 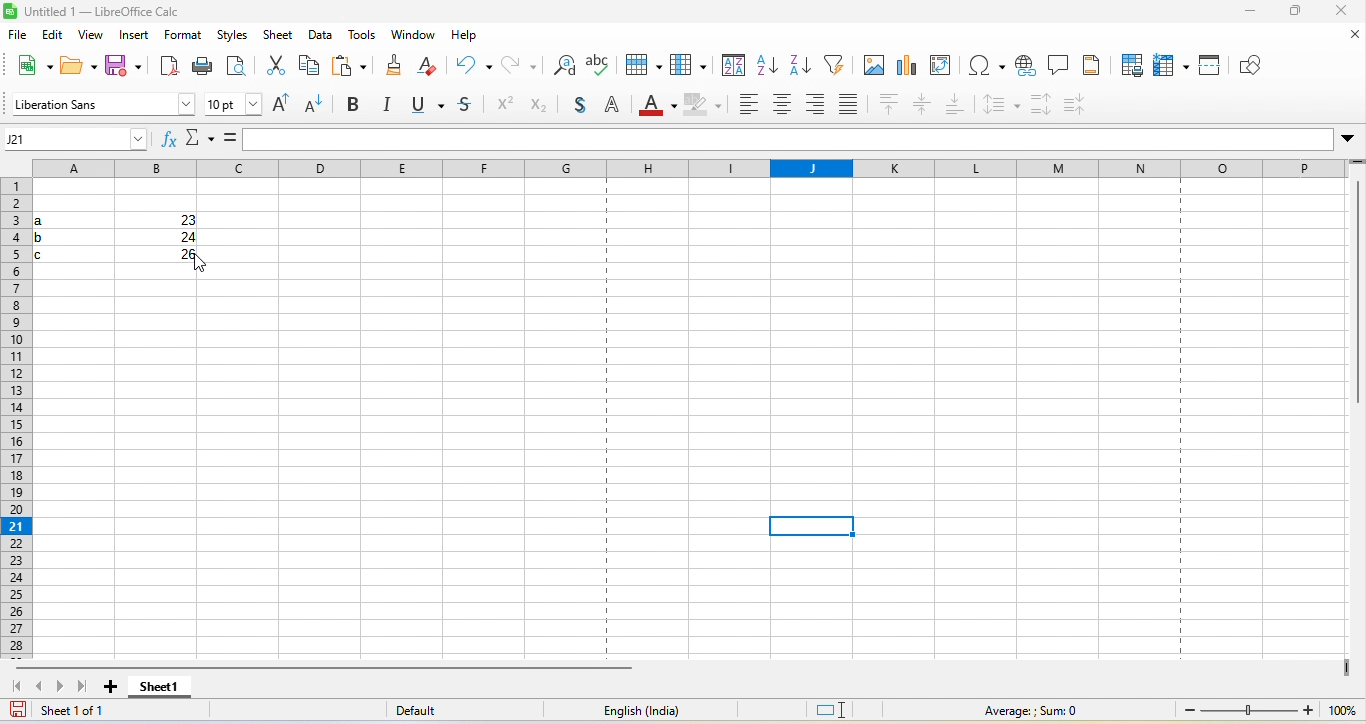 I want to click on text language, so click(x=634, y=713).